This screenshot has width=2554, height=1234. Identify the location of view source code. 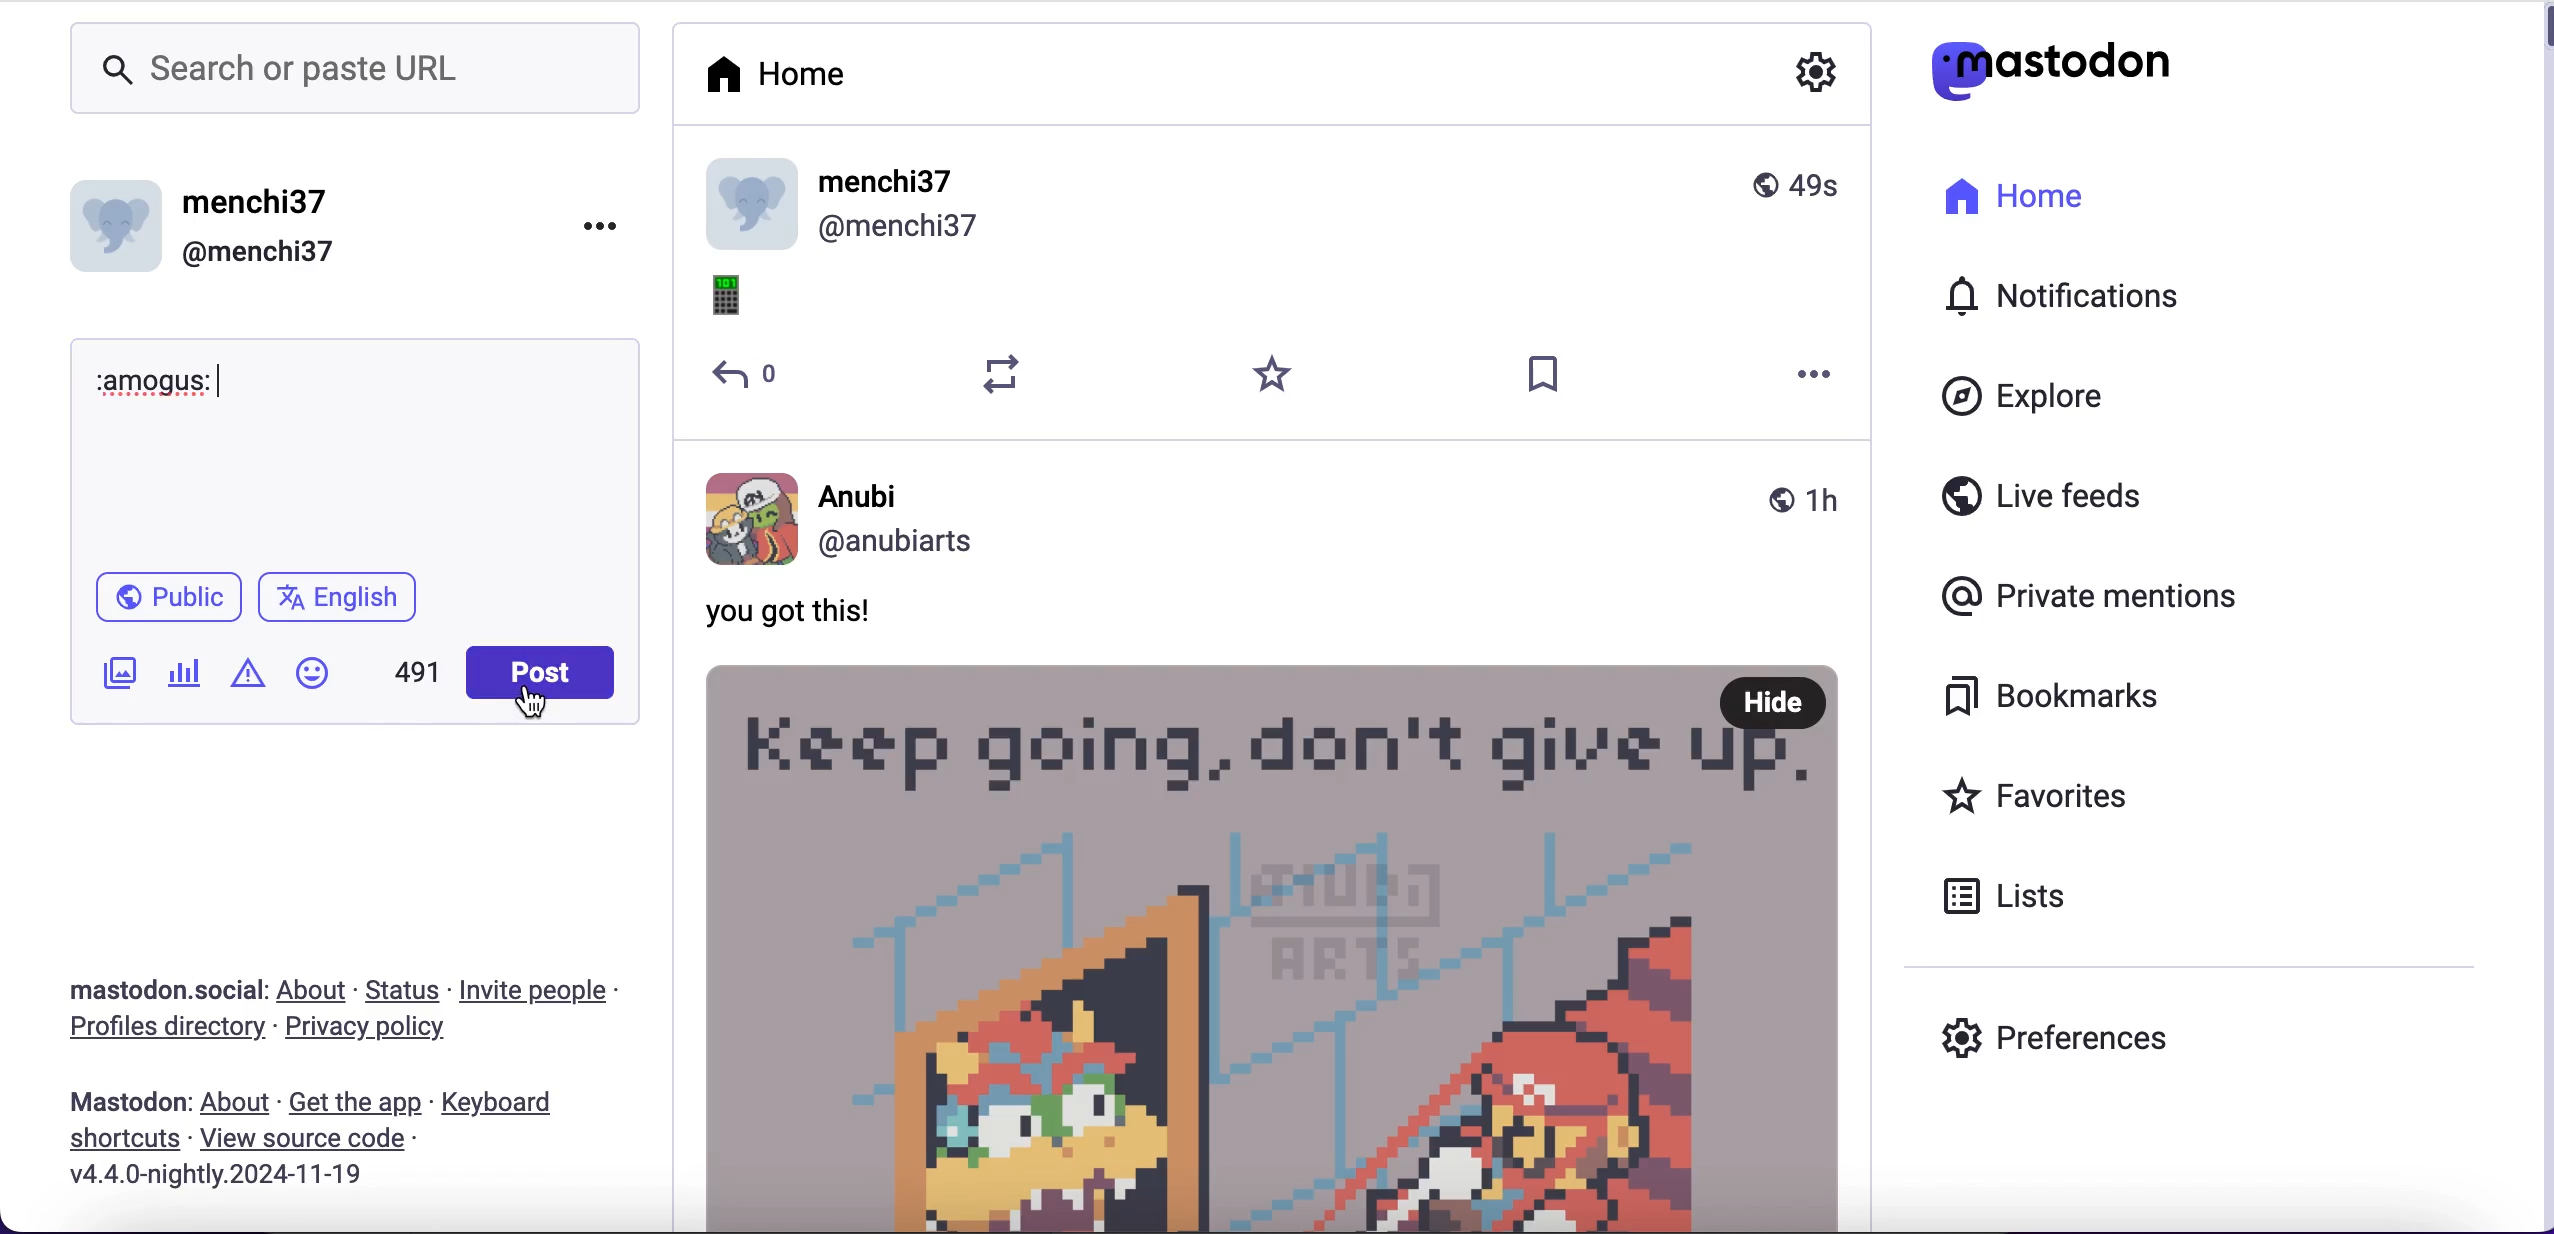
(340, 1141).